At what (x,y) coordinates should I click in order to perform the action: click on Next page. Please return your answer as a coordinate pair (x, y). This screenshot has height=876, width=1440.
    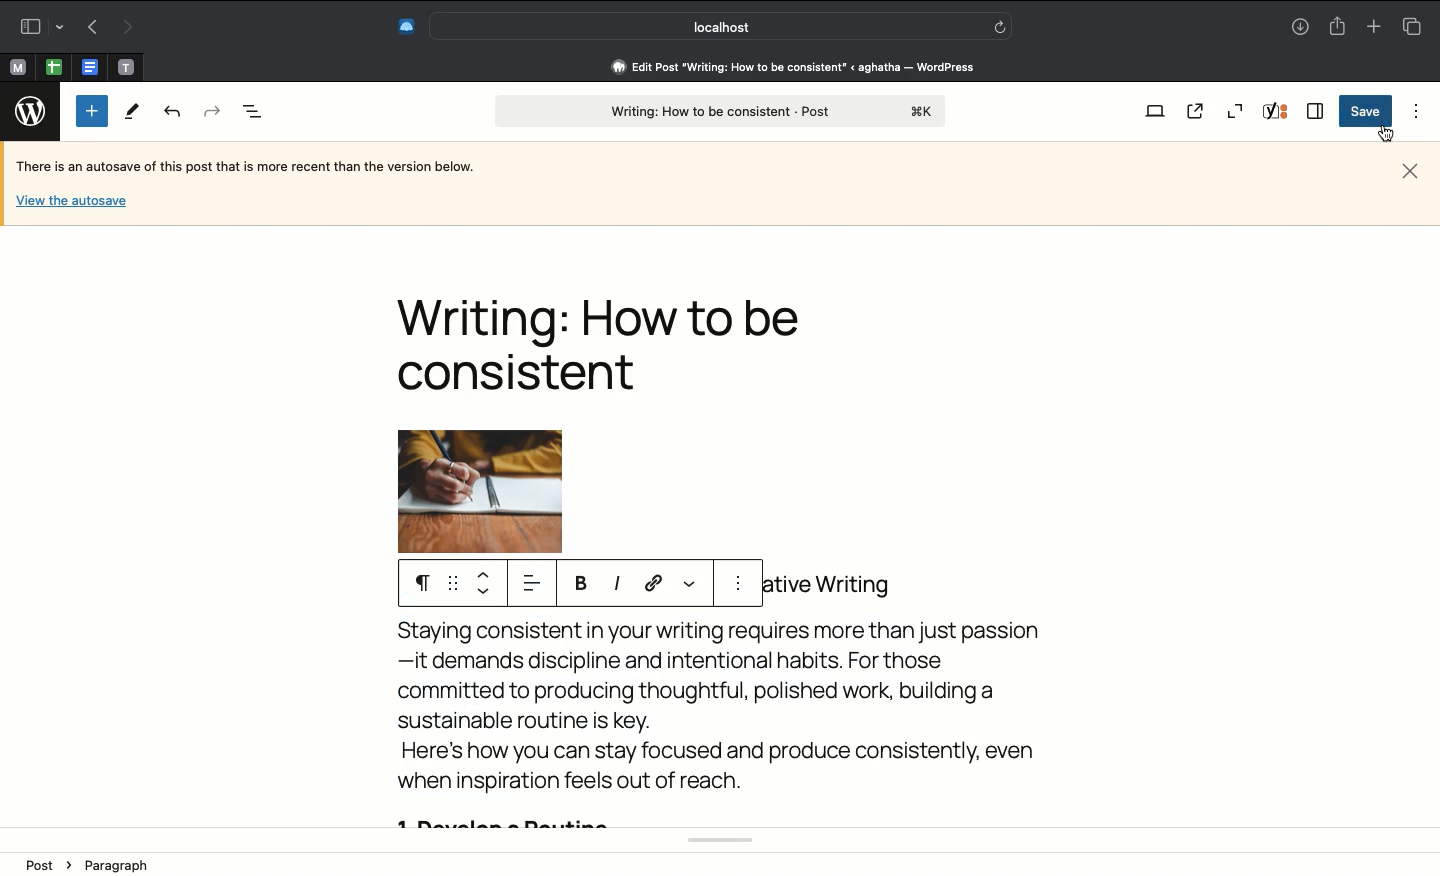
    Looking at the image, I should click on (130, 26).